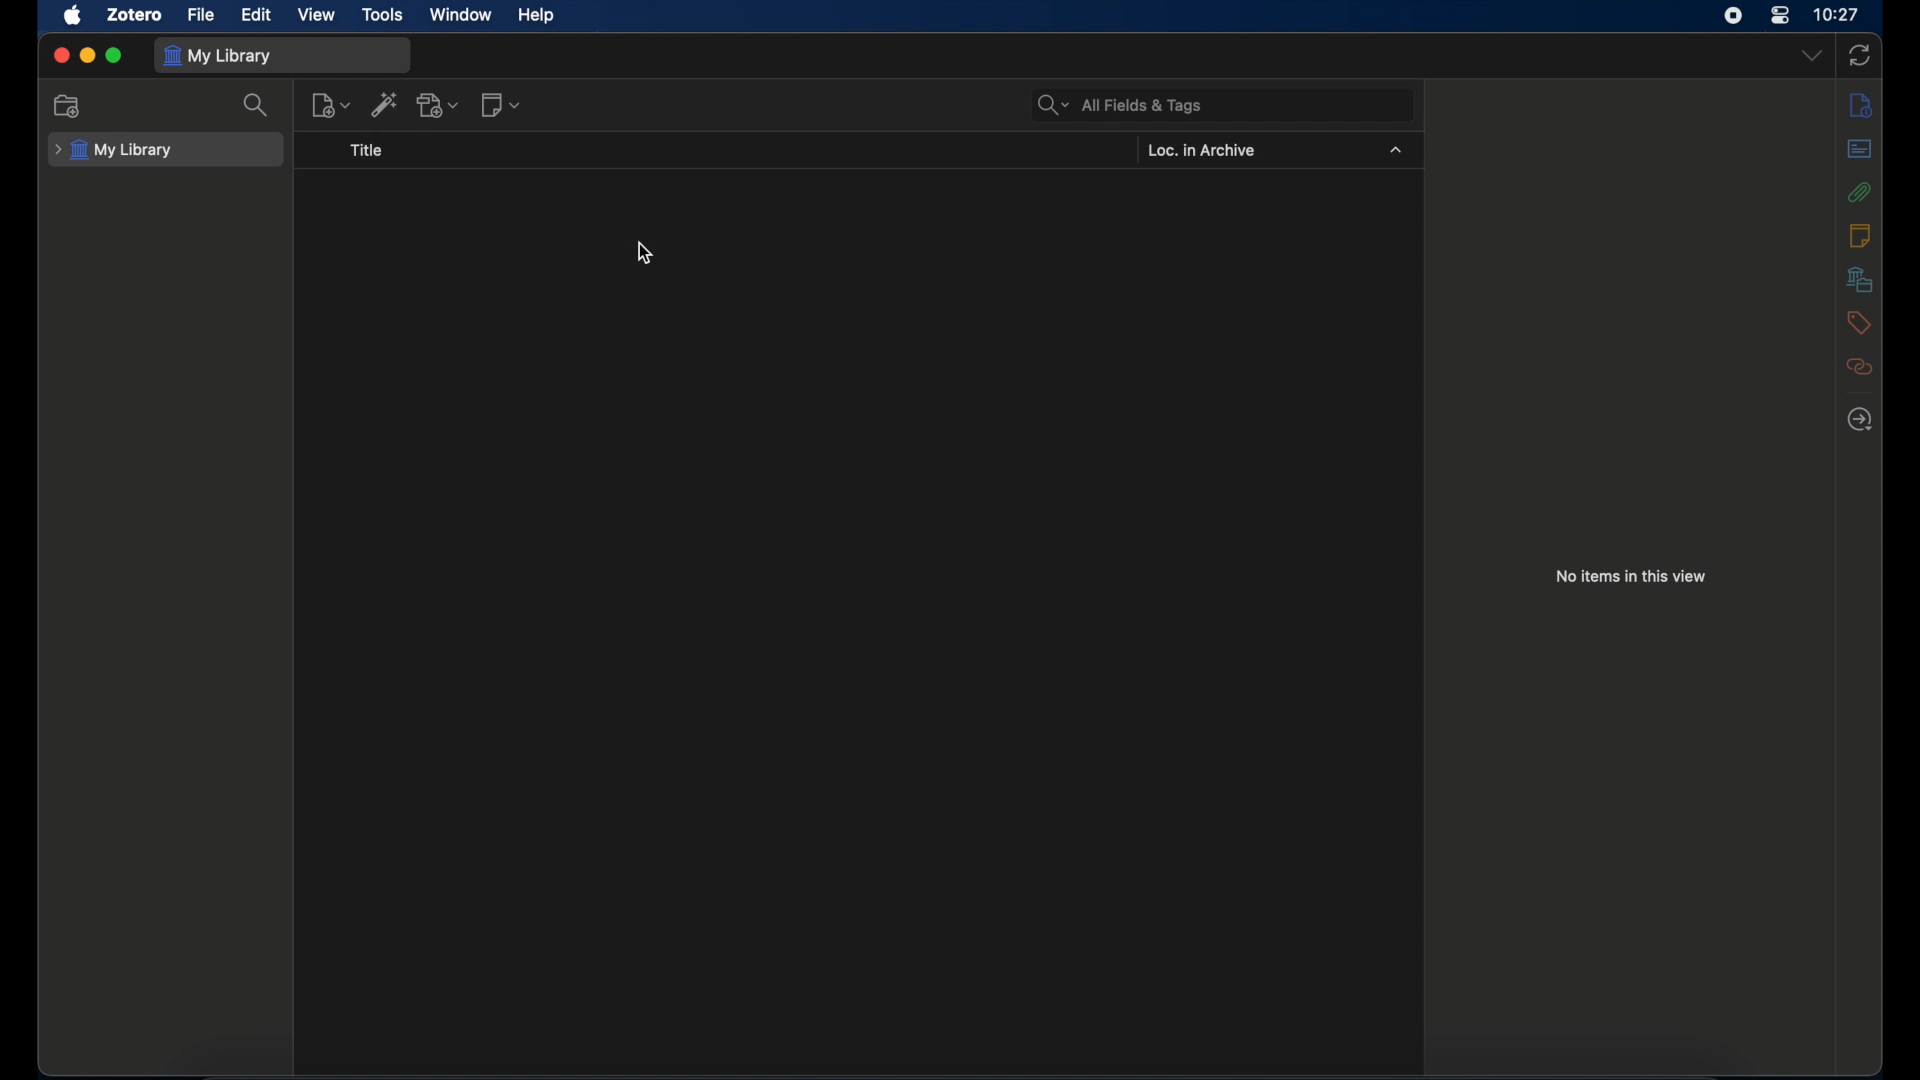 The height and width of the screenshot is (1080, 1920). Describe the element at coordinates (1862, 192) in the screenshot. I see `attachments` at that location.